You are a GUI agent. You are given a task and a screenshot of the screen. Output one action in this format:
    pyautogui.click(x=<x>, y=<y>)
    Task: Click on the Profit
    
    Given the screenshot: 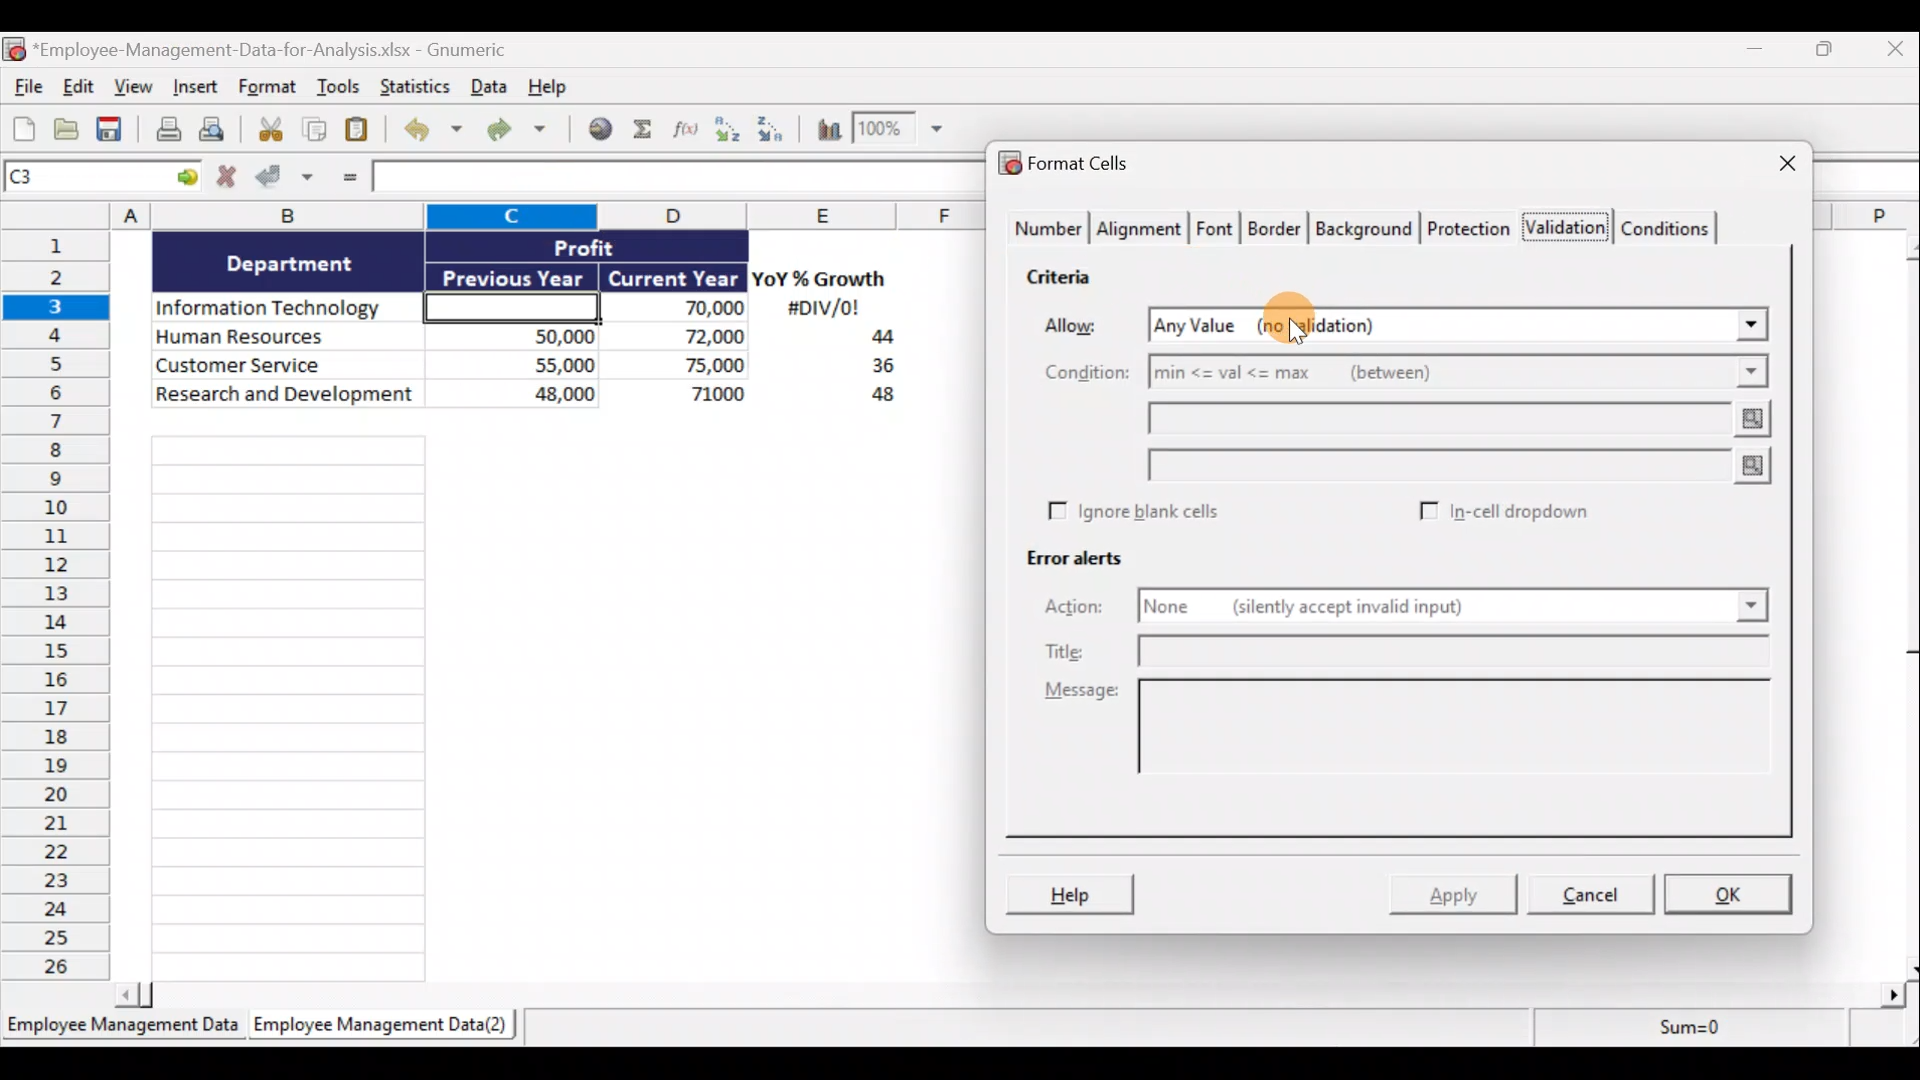 What is the action you would take?
    pyautogui.click(x=617, y=246)
    